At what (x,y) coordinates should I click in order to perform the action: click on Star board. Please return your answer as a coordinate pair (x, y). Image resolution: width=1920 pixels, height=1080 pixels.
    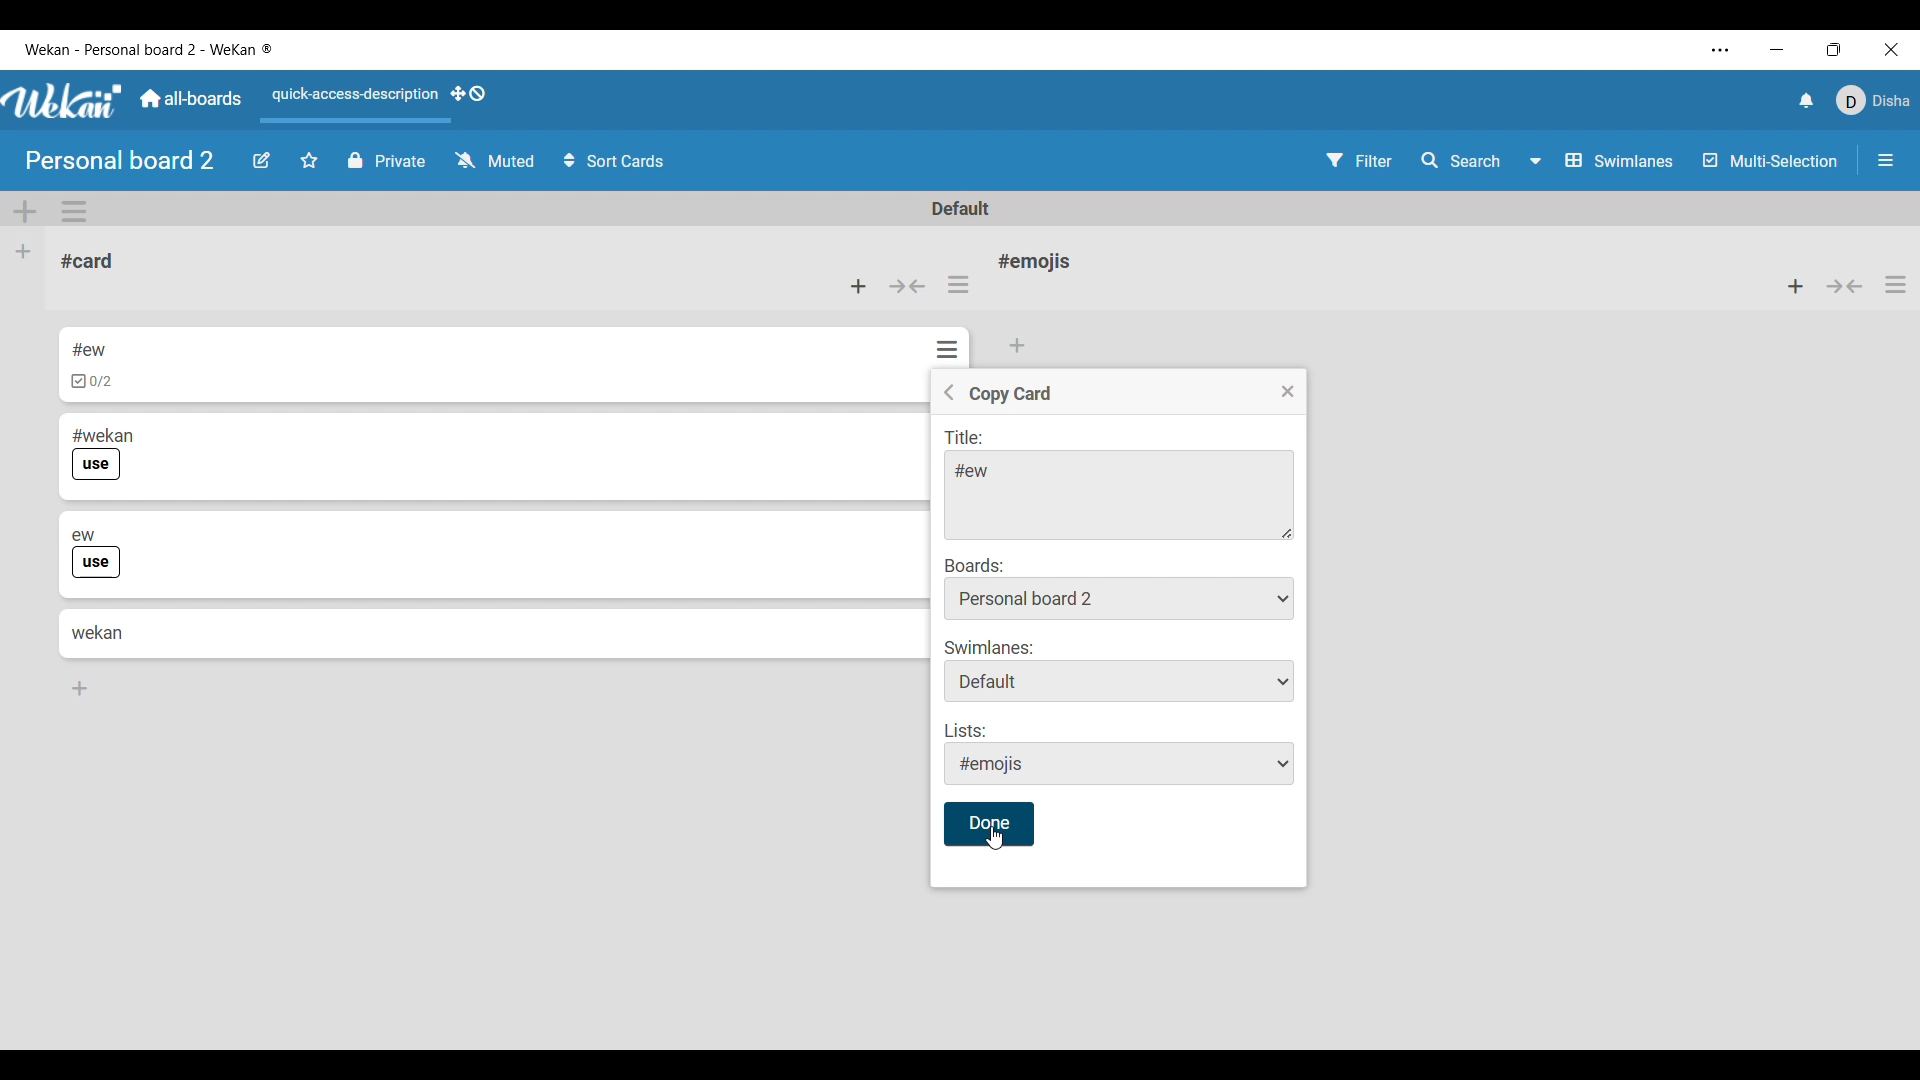
    Looking at the image, I should click on (309, 160).